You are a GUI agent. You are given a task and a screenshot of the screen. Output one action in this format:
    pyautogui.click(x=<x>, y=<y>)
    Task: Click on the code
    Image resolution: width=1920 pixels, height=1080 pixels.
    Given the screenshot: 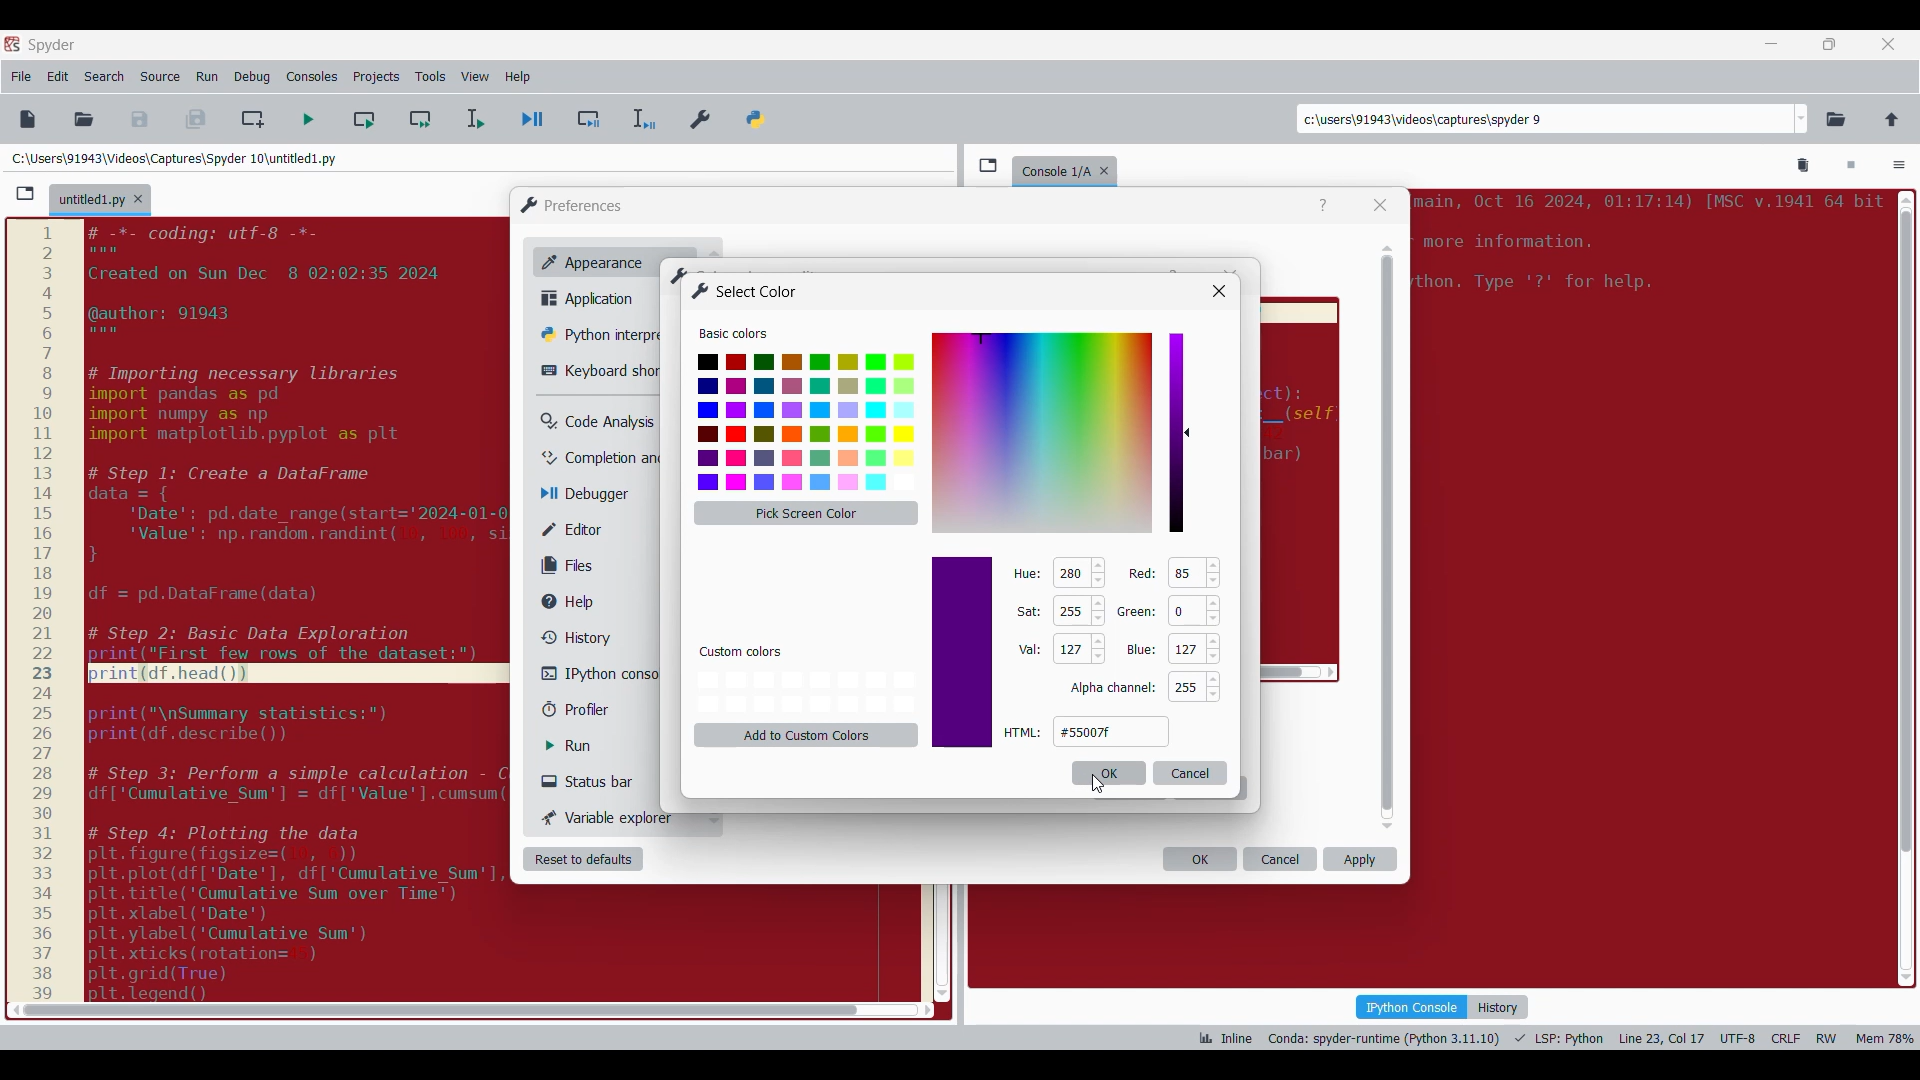 What is the action you would take?
    pyautogui.click(x=1645, y=250)
    